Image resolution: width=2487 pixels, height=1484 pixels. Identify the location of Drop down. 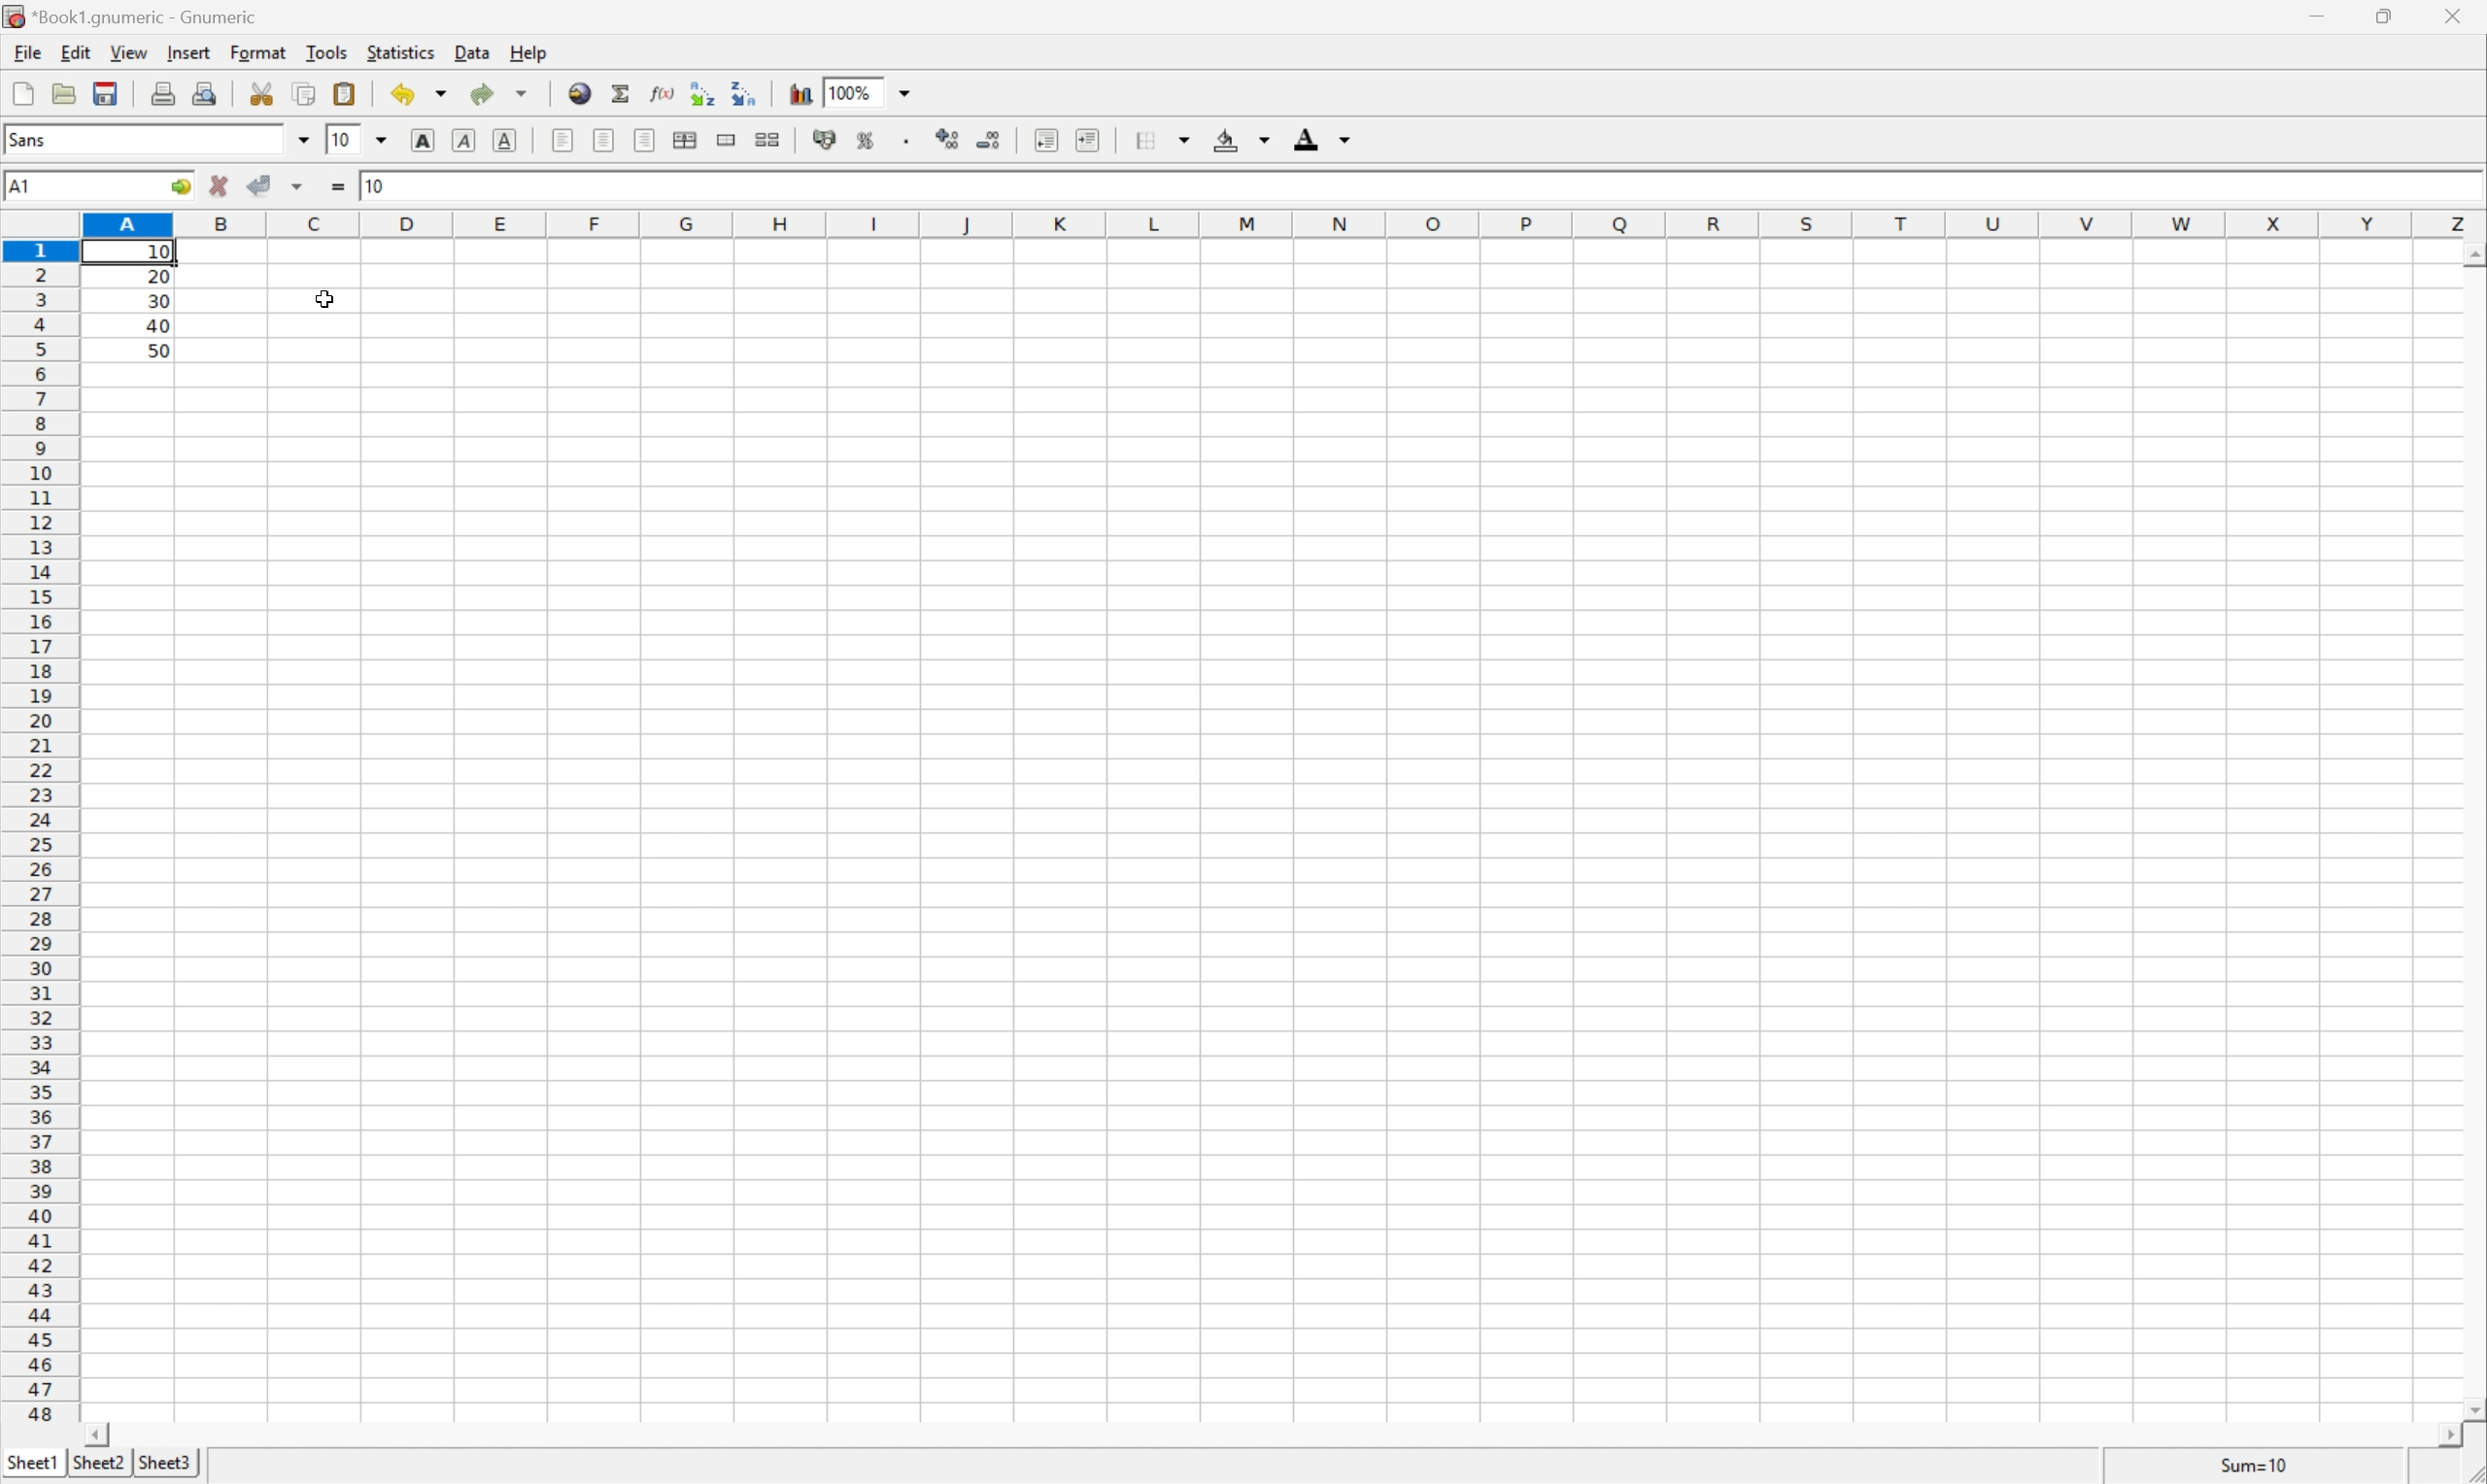
(521, 95).